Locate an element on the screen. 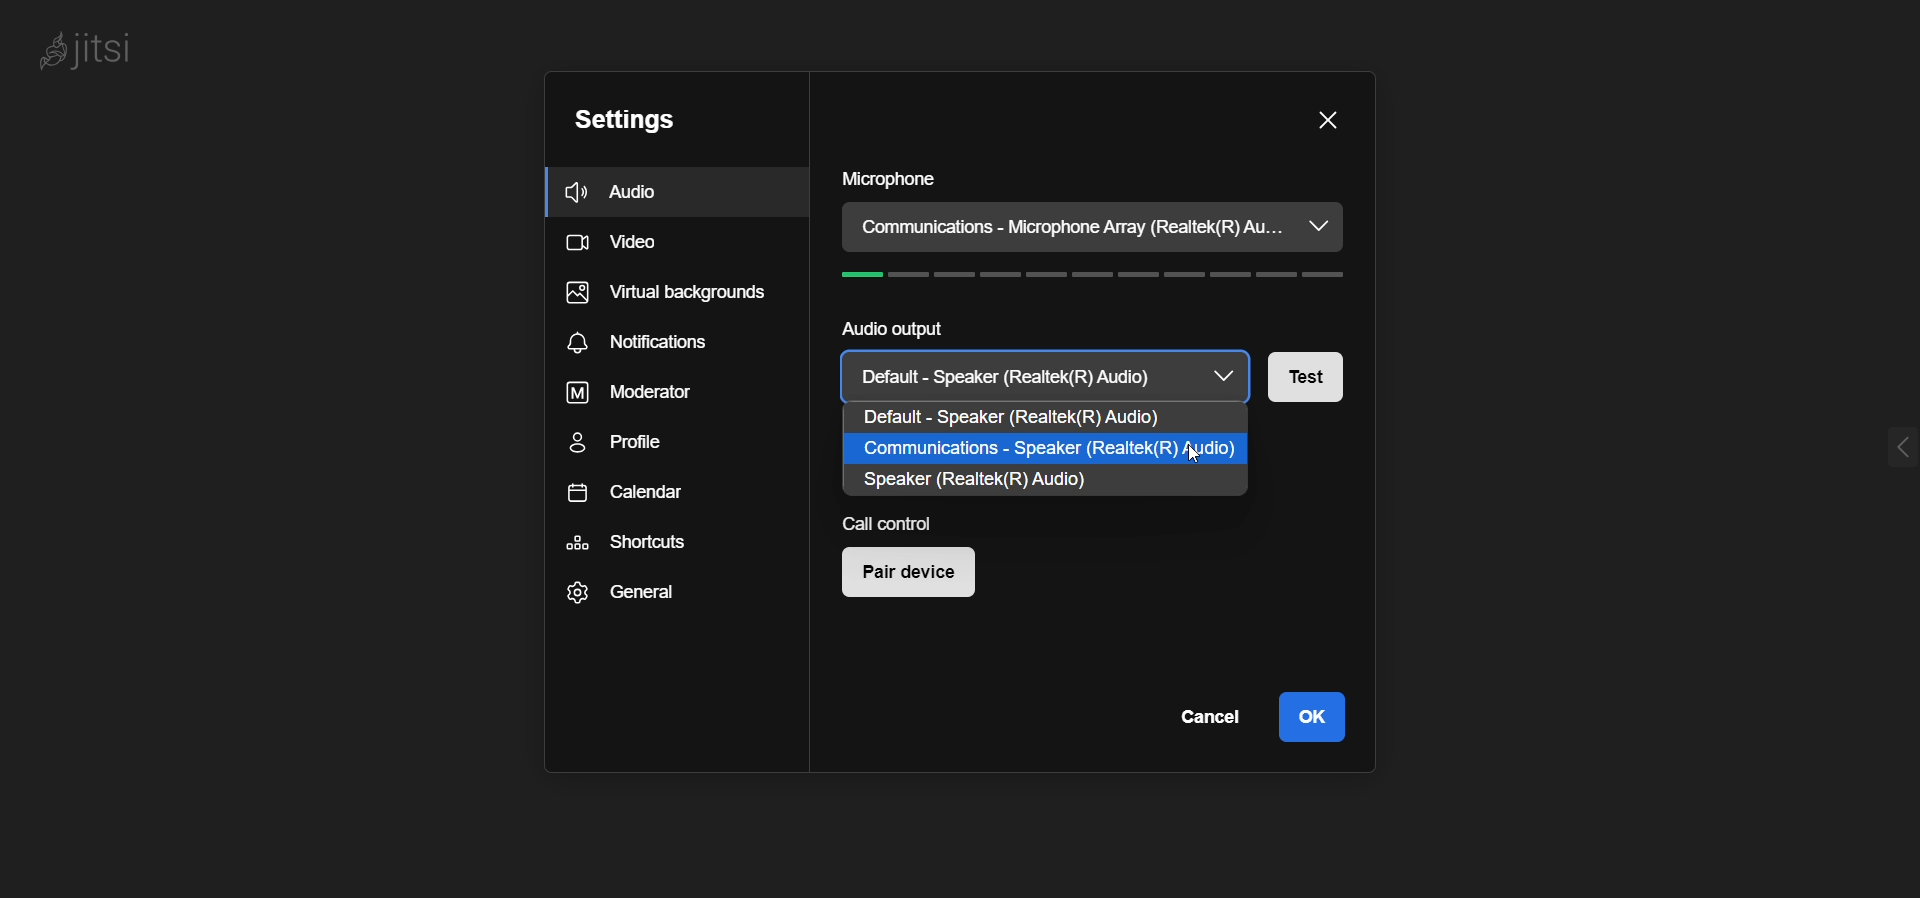  call control is located at coordinates (901, 522).